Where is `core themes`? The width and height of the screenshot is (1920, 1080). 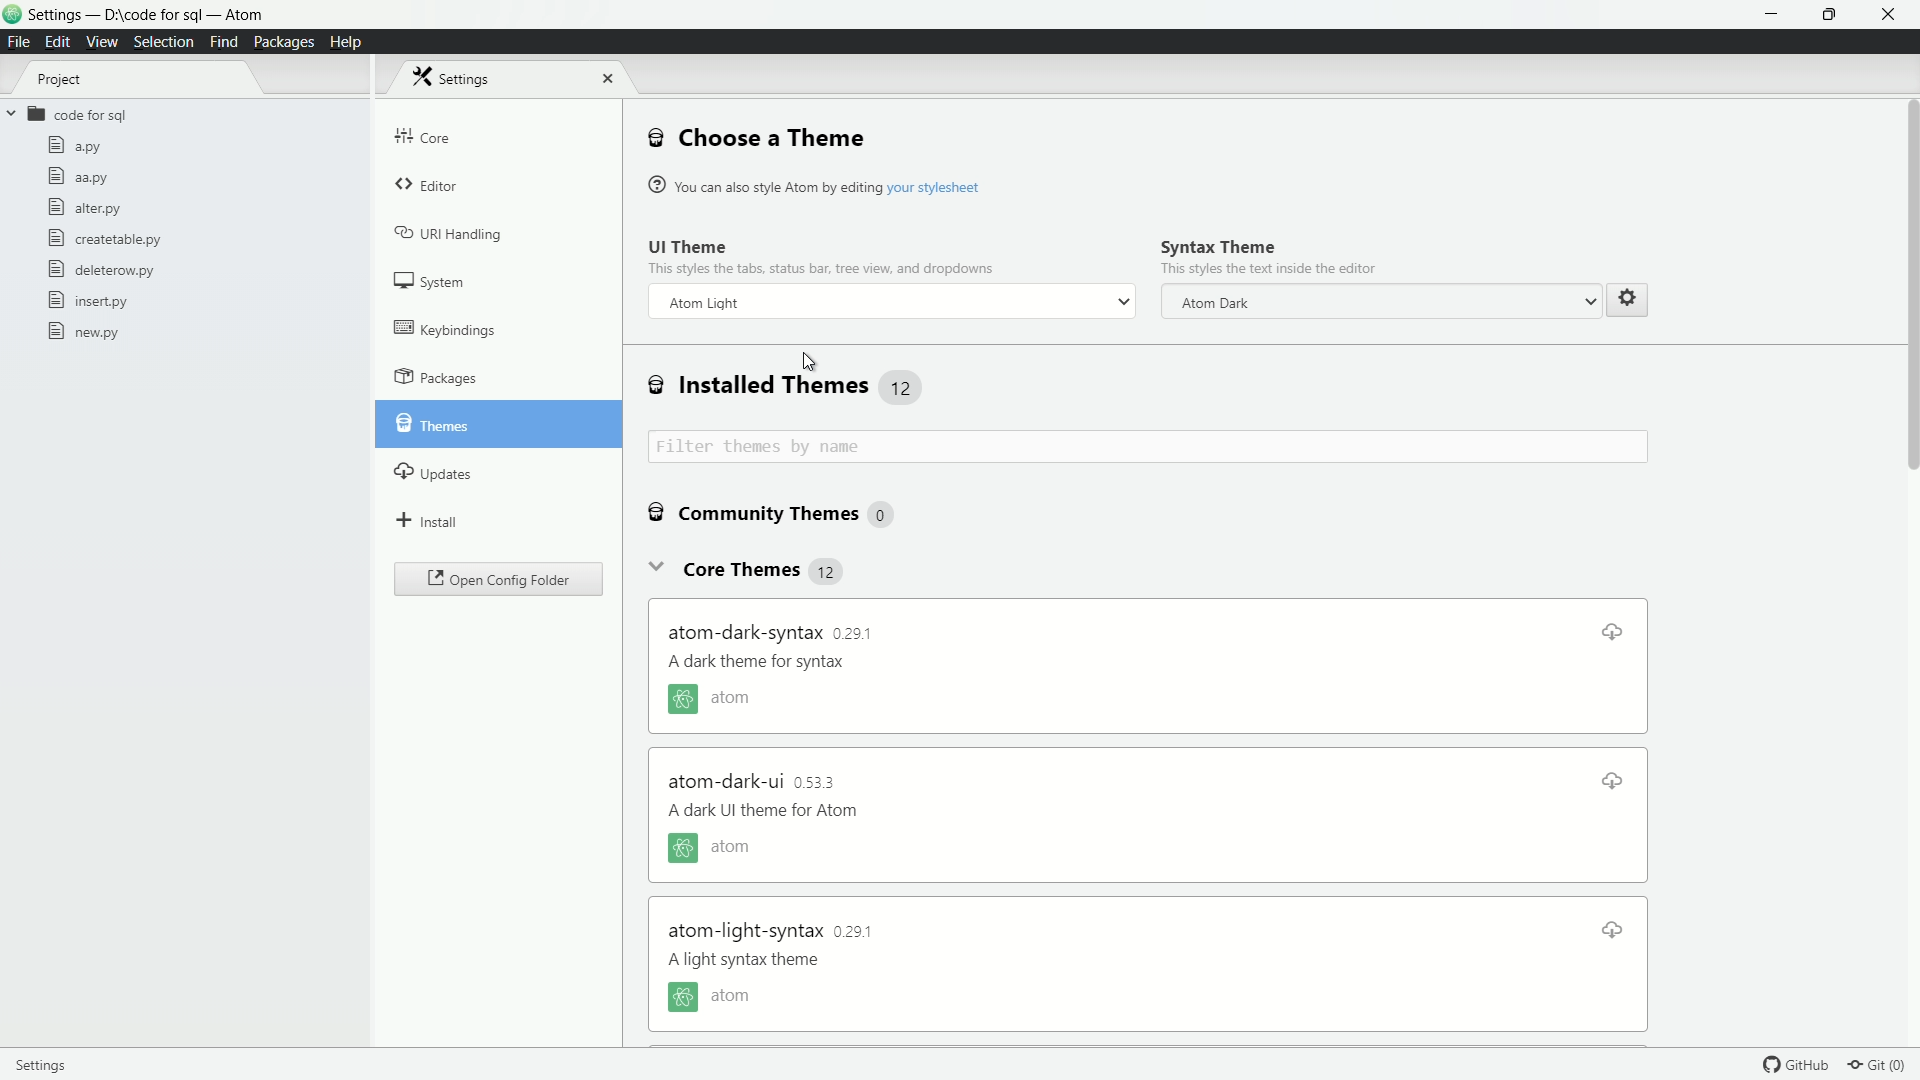
core themes is located at coordinates (766, 569).